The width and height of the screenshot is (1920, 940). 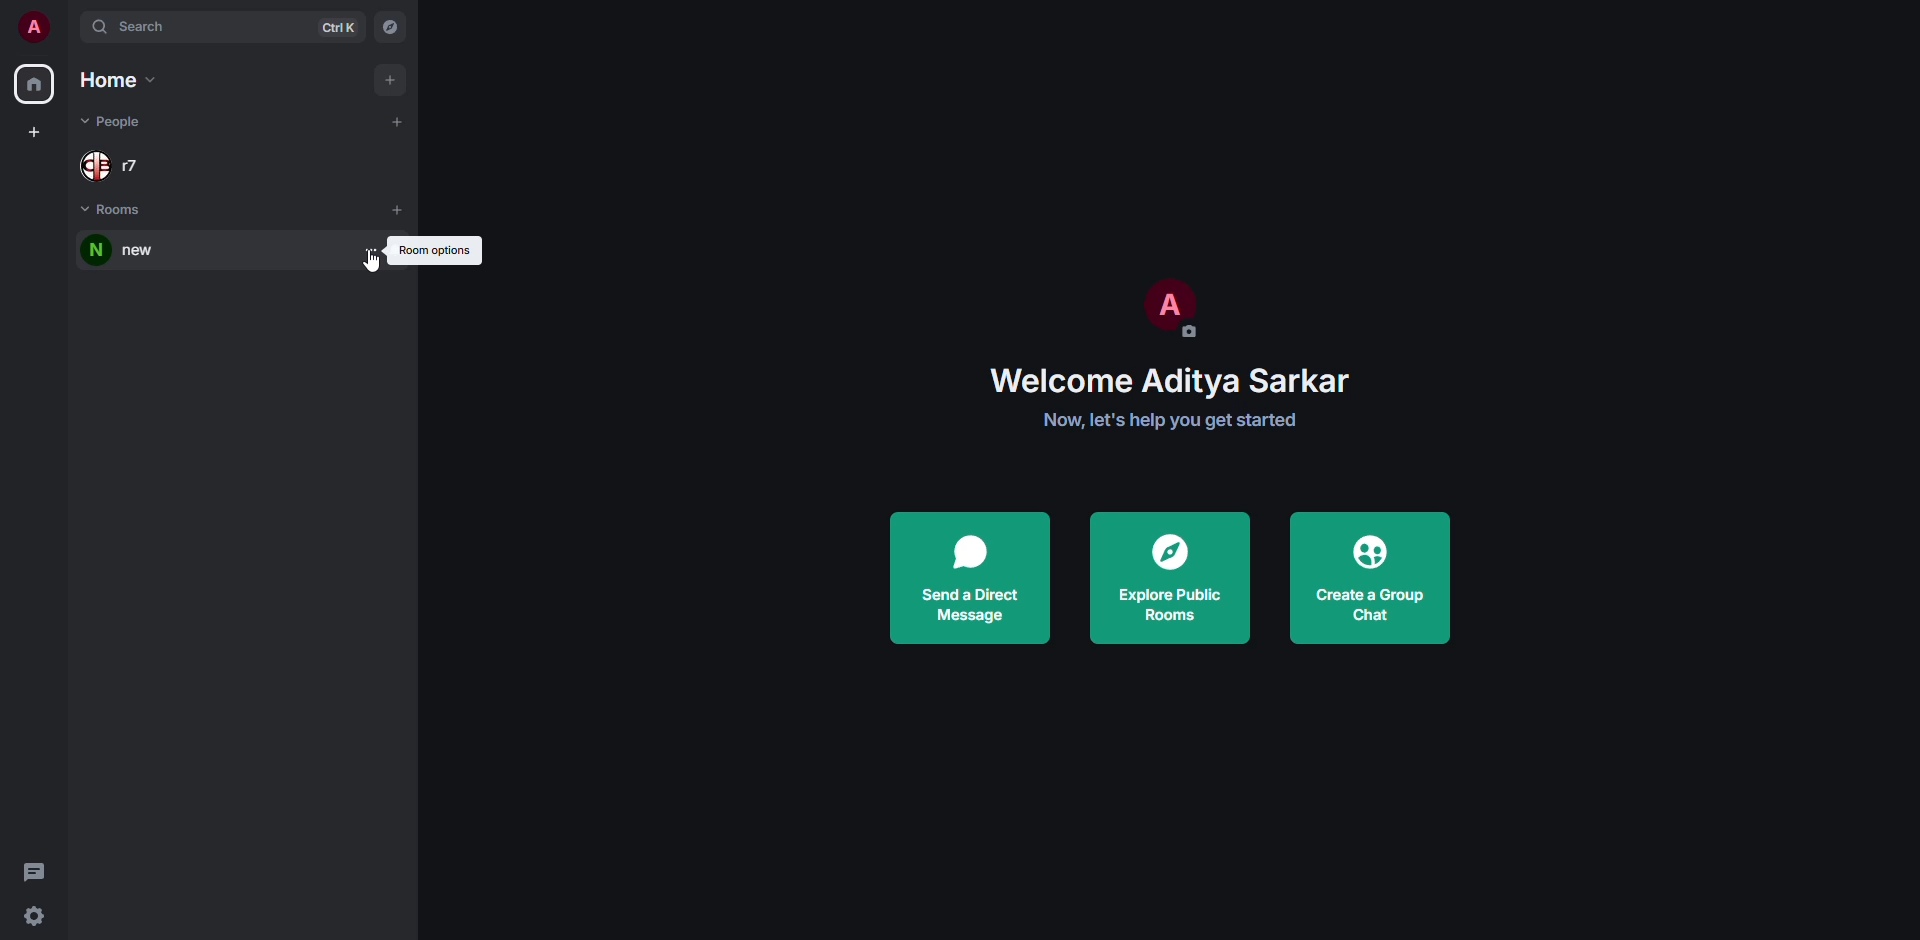 I want to click on search, so click(x=136, y=26).